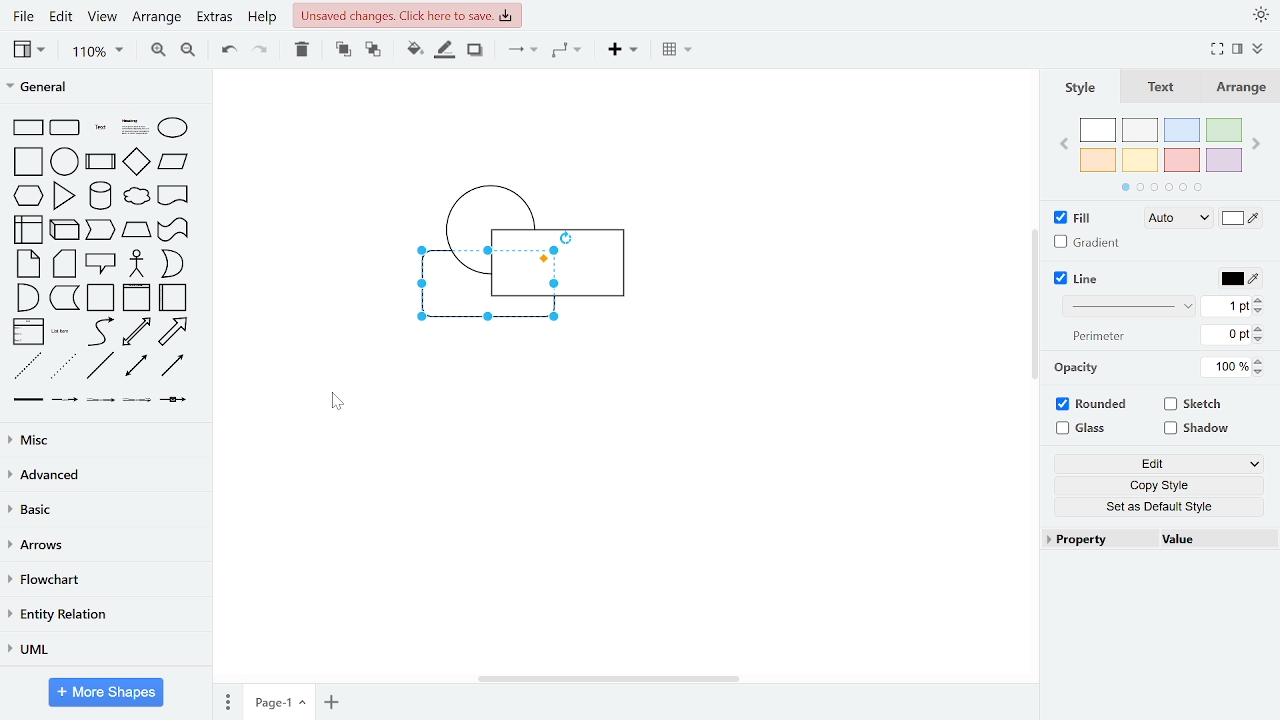 This screenshot has width=1280, height=720. I want to click on 1005, so click(1226, 366).